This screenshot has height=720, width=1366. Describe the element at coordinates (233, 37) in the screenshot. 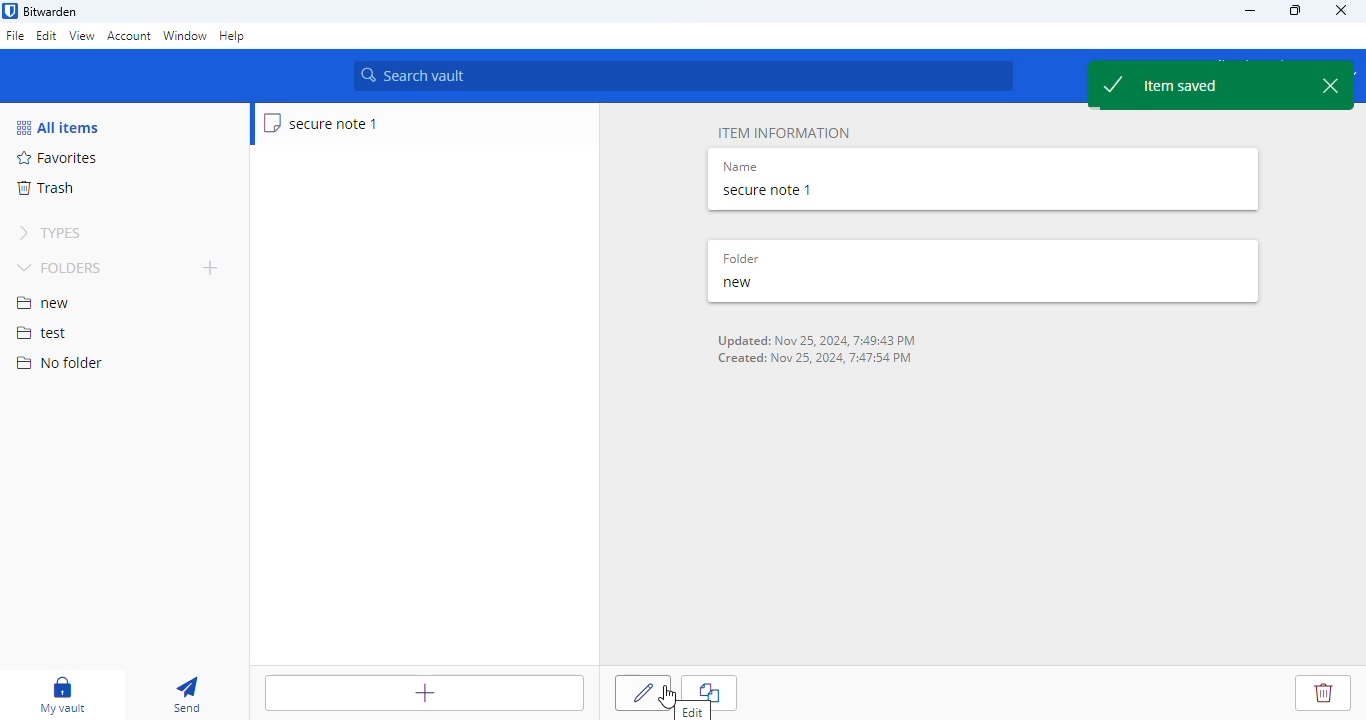

I see `help` at that location.